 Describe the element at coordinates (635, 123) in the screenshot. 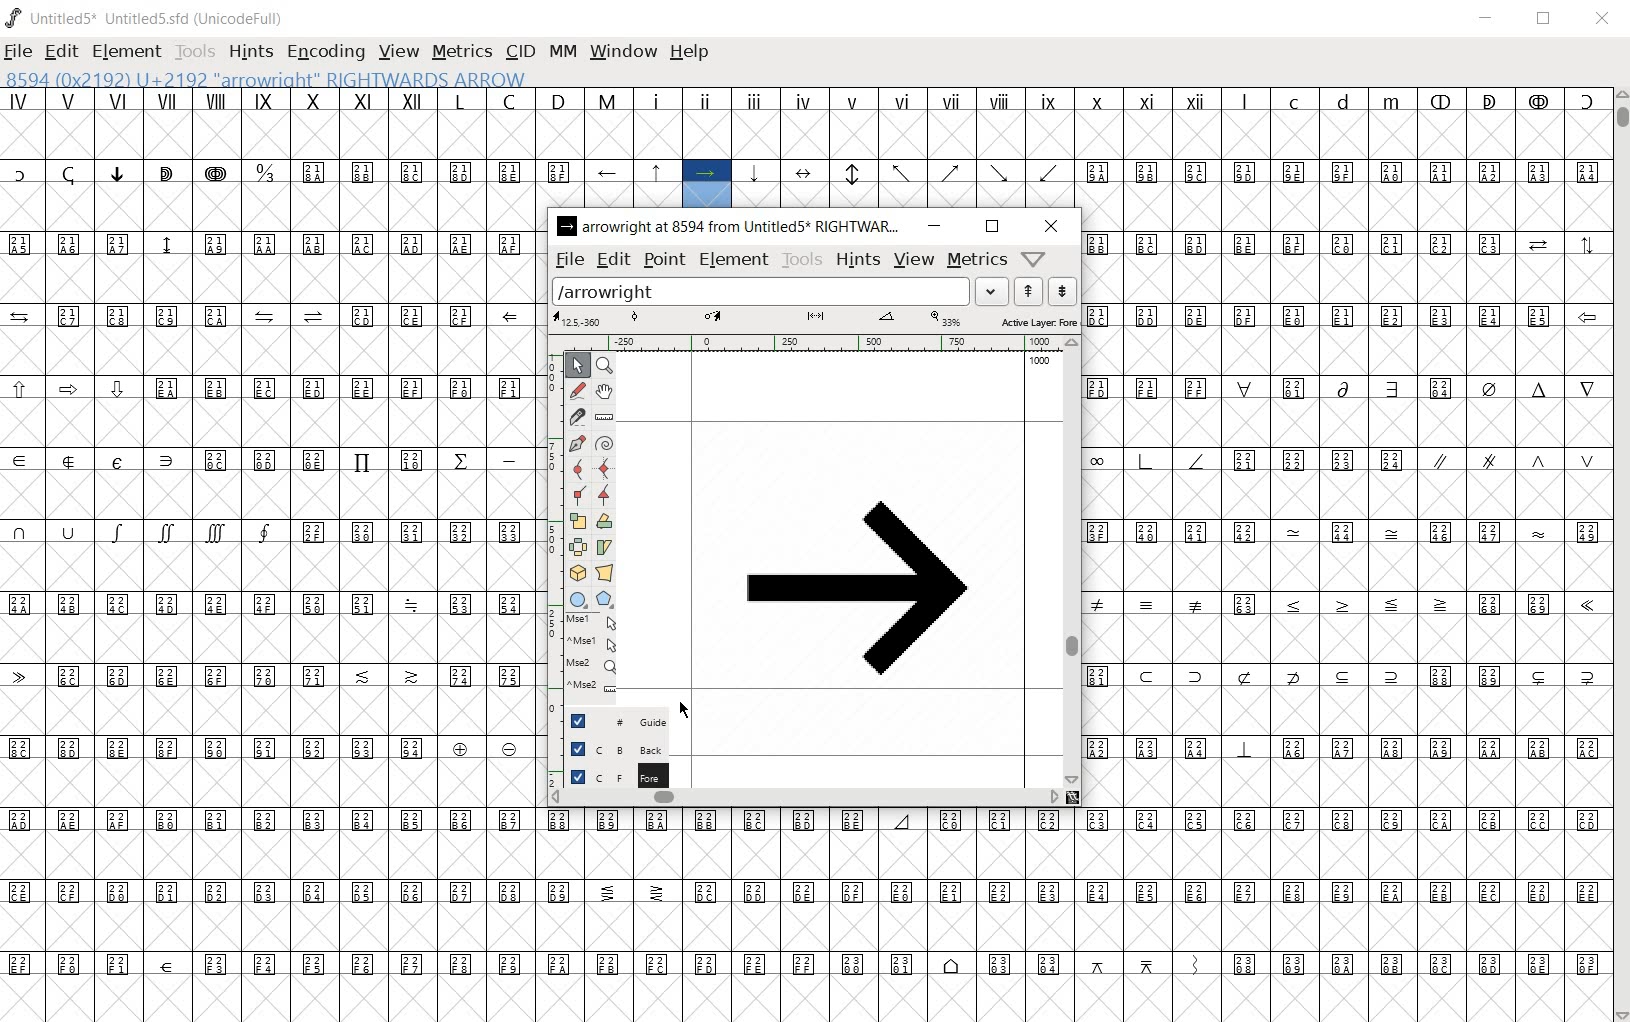

I see `gylph characters` at that location.